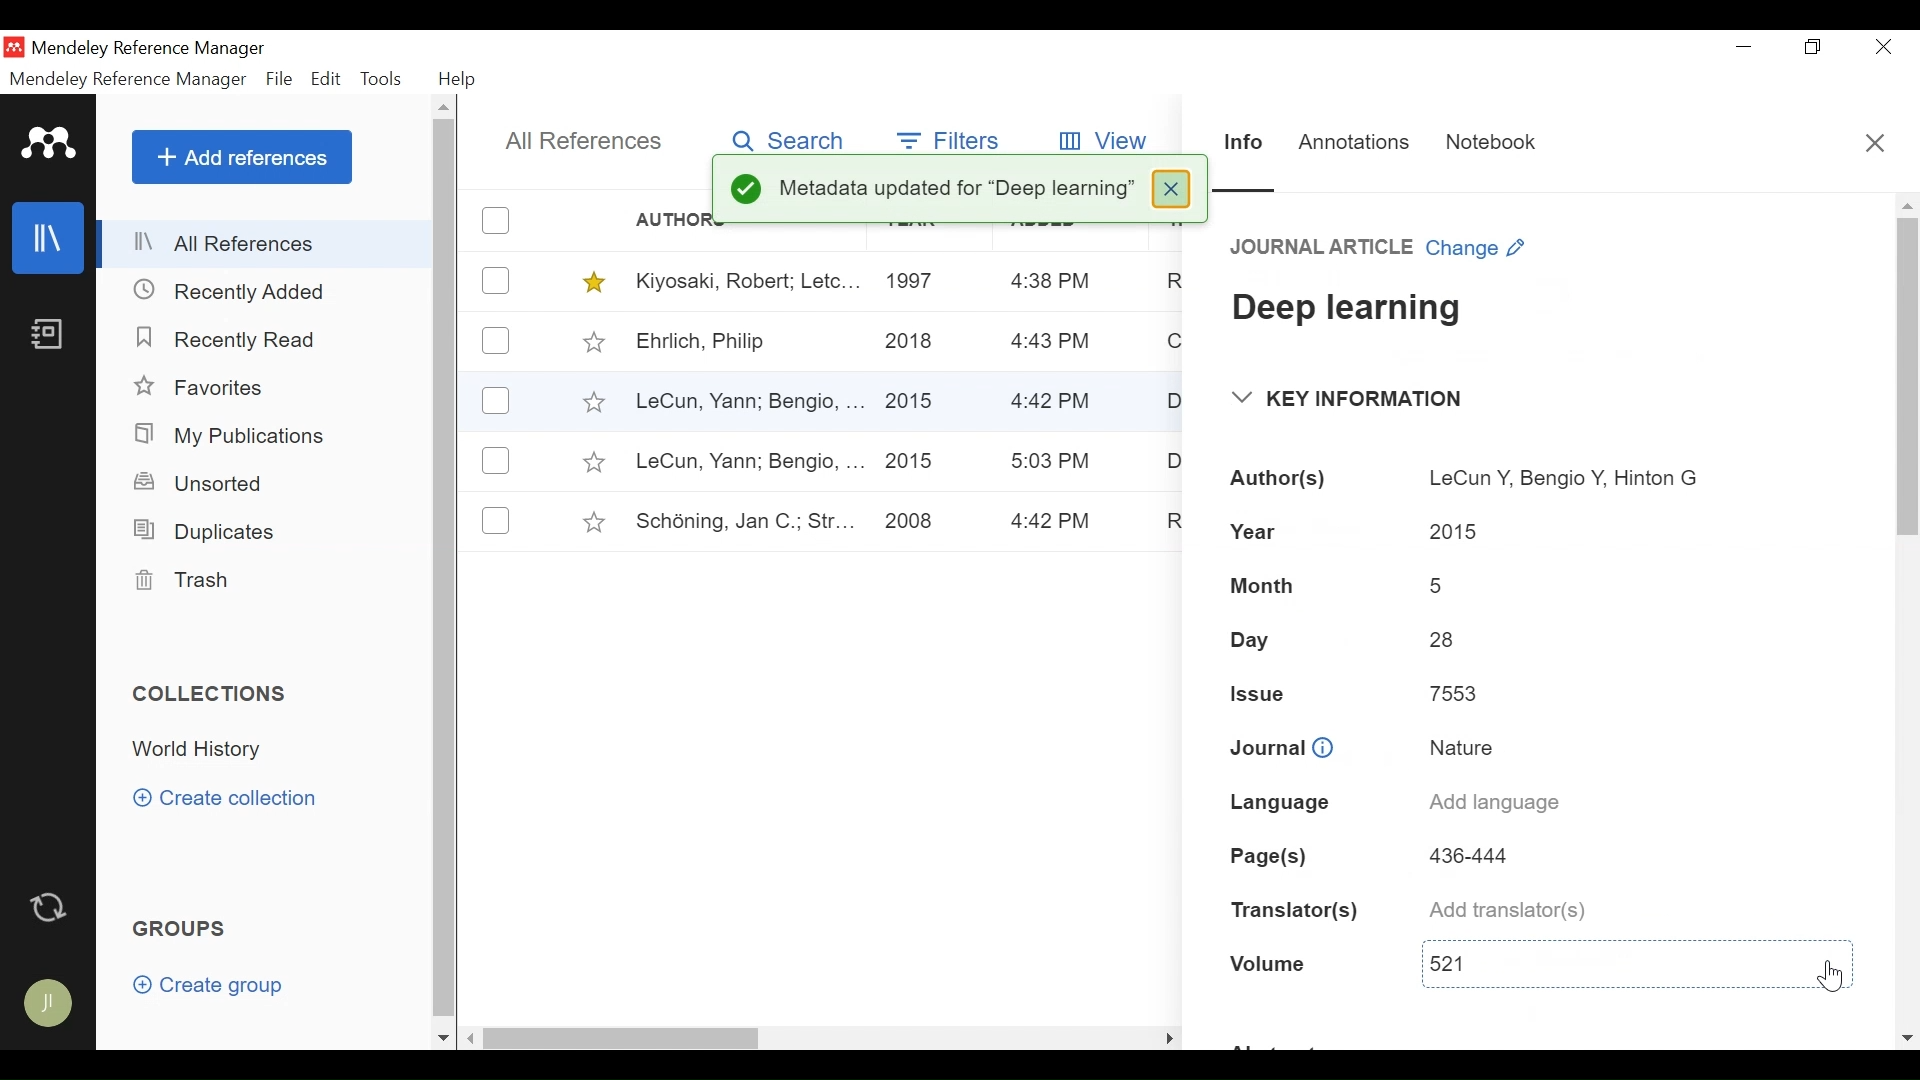 The image size is (1920, 1080). Describe the element at coordinates (1561, 479) in the screenshot. I see `LeCun Y, Bengio Y, Hinton G` at that location.